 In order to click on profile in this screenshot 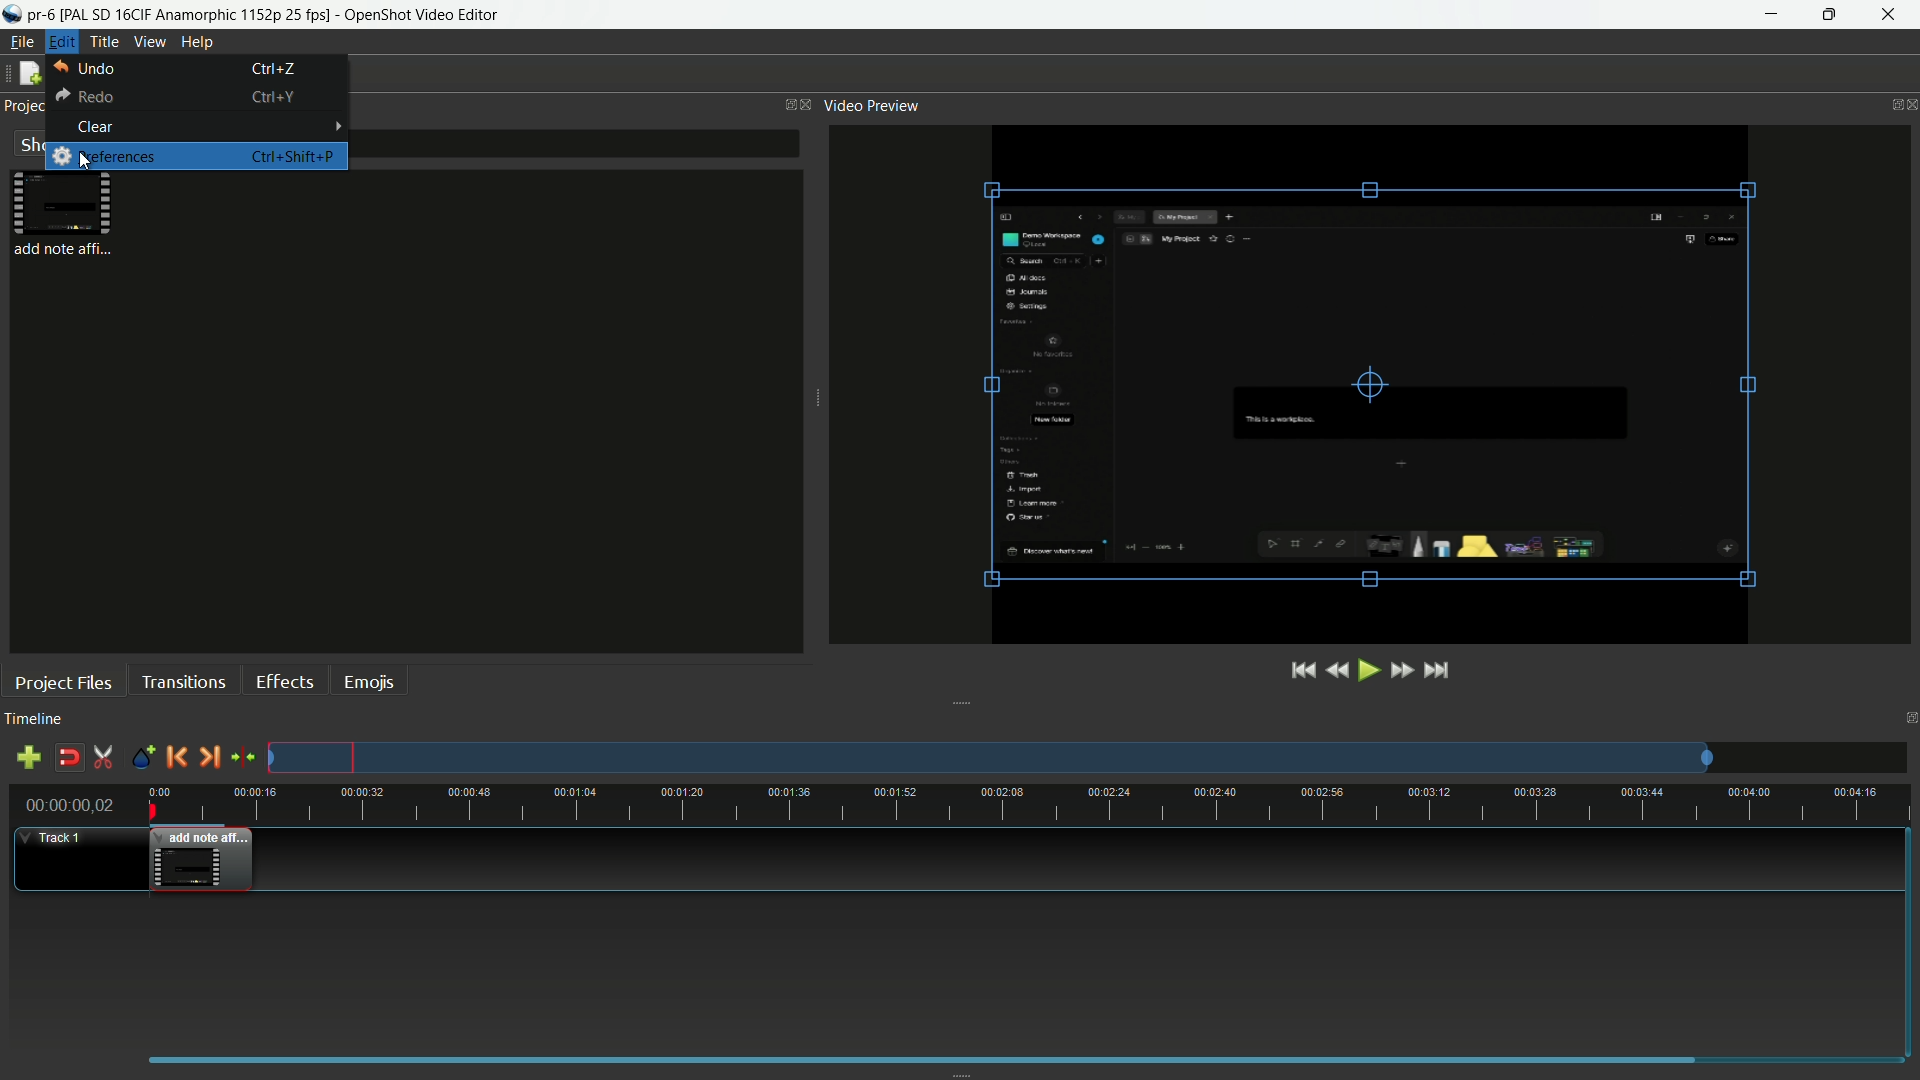, I will do `click(197, 15)`.